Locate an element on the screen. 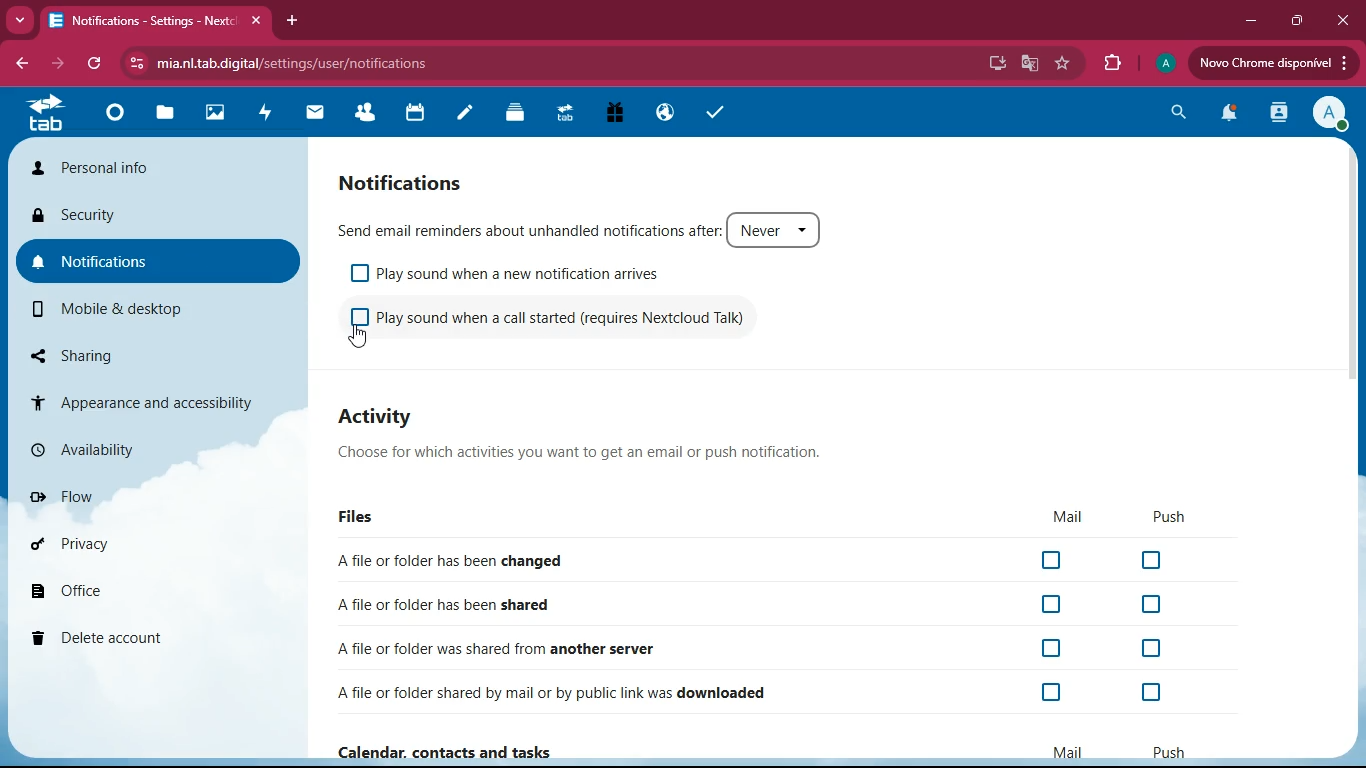  tab is located at coordinates (568, 117).